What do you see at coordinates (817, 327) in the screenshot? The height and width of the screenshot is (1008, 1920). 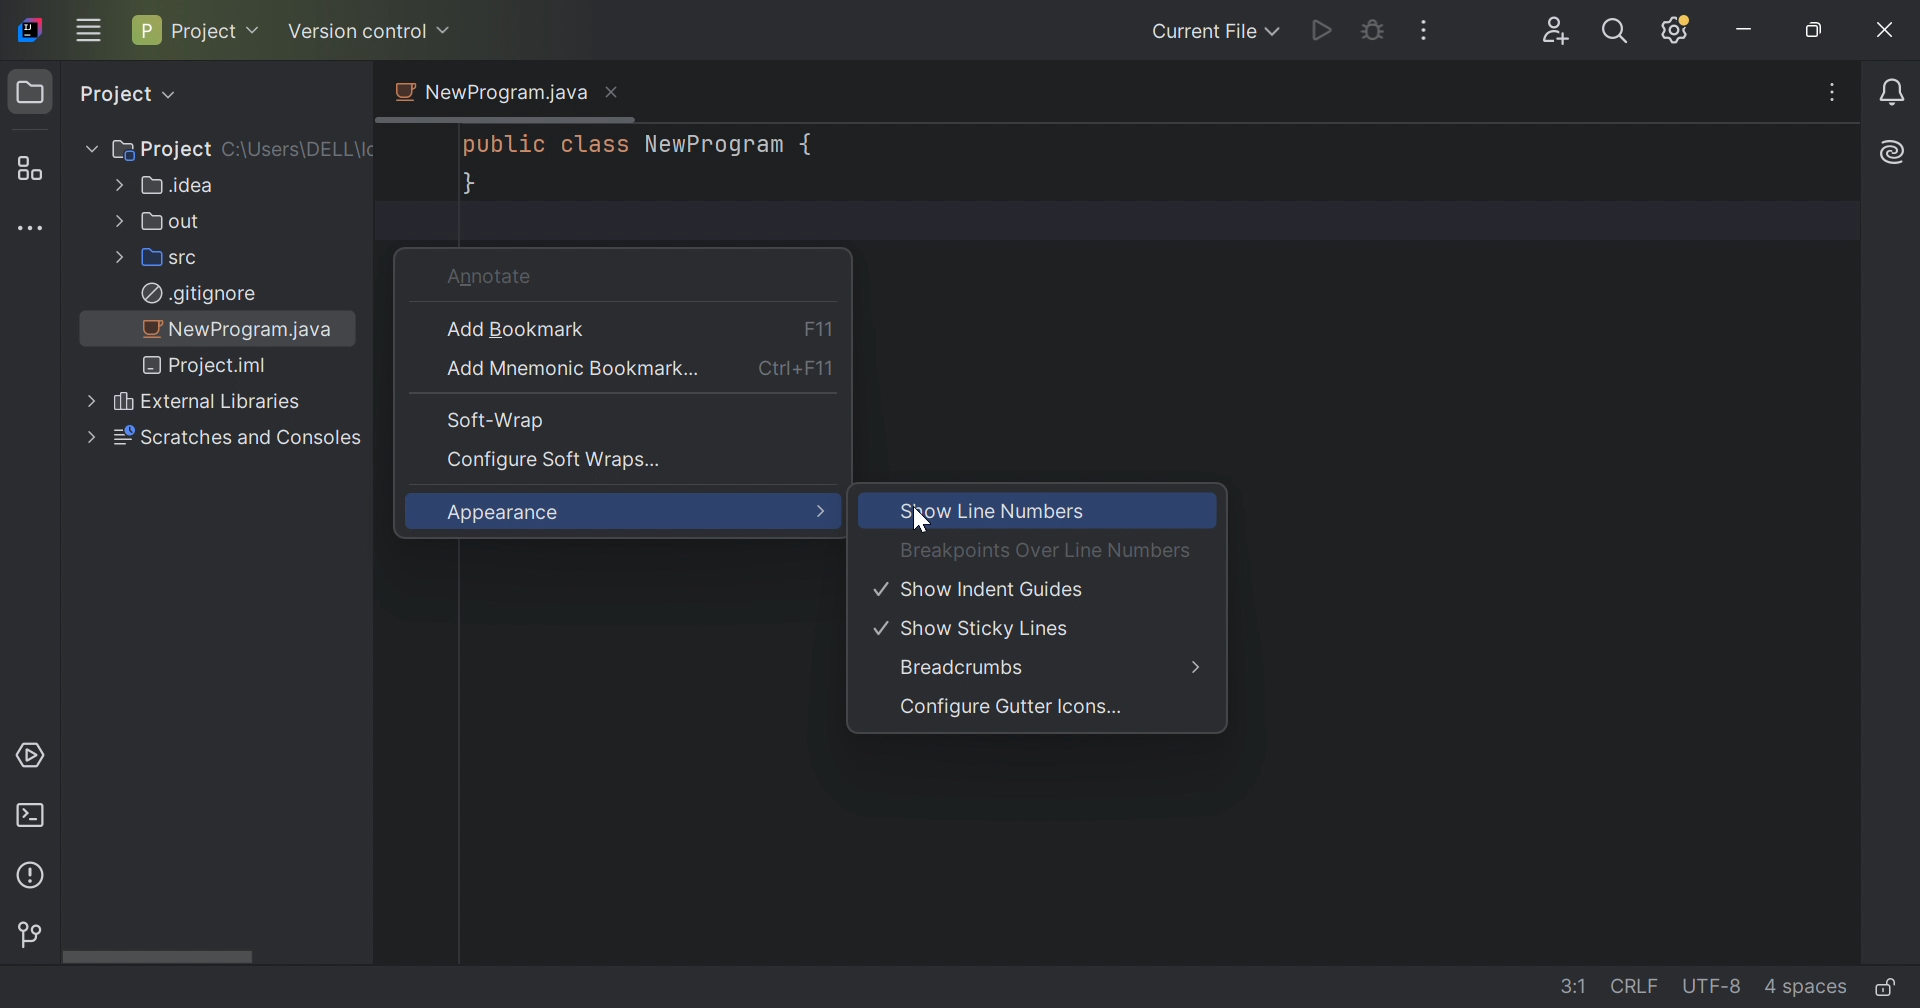 I see `F11` at bounding box center [817, 327].